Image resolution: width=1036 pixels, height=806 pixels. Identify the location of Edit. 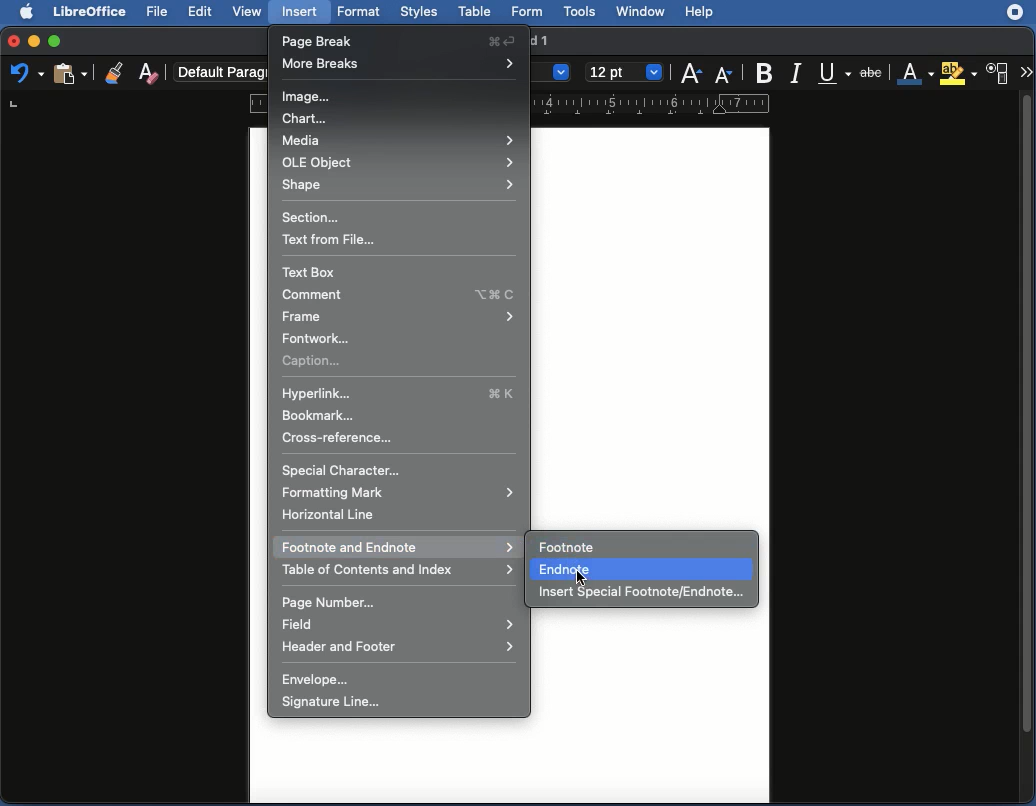
(199, 11).